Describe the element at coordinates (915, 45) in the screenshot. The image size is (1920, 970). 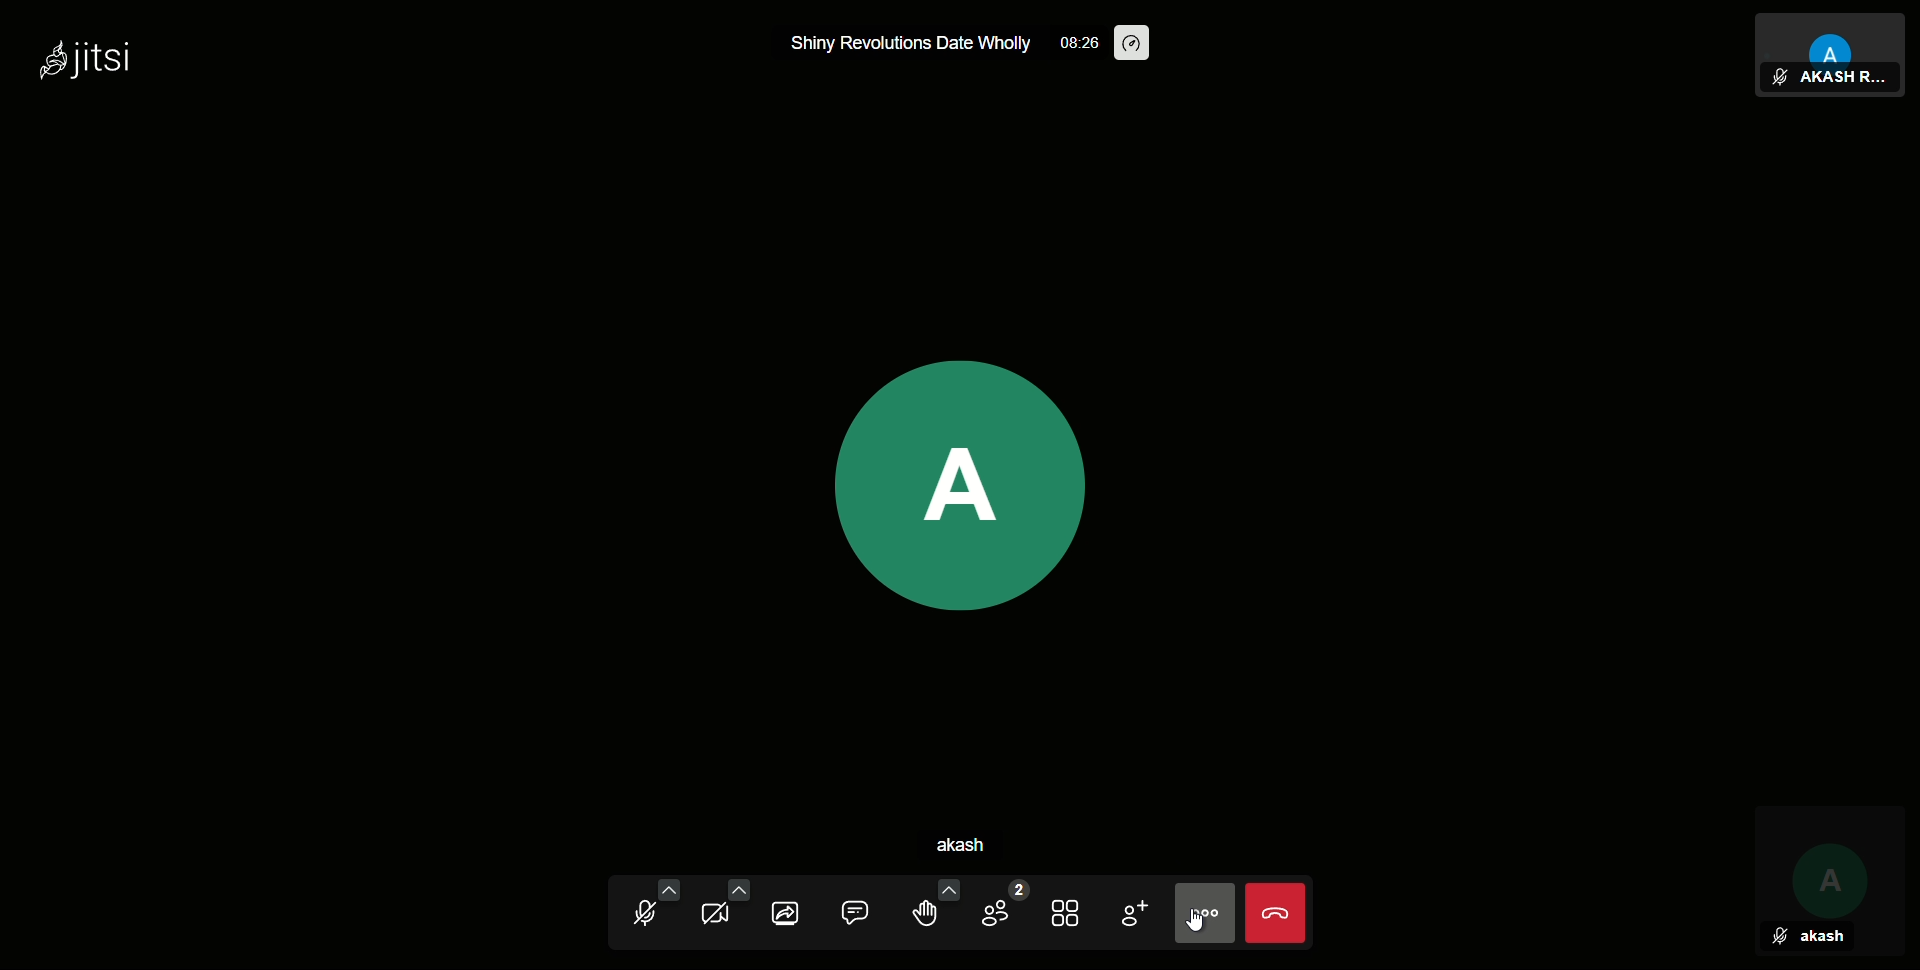
I see `shiny revolutions date wholly` at that location.